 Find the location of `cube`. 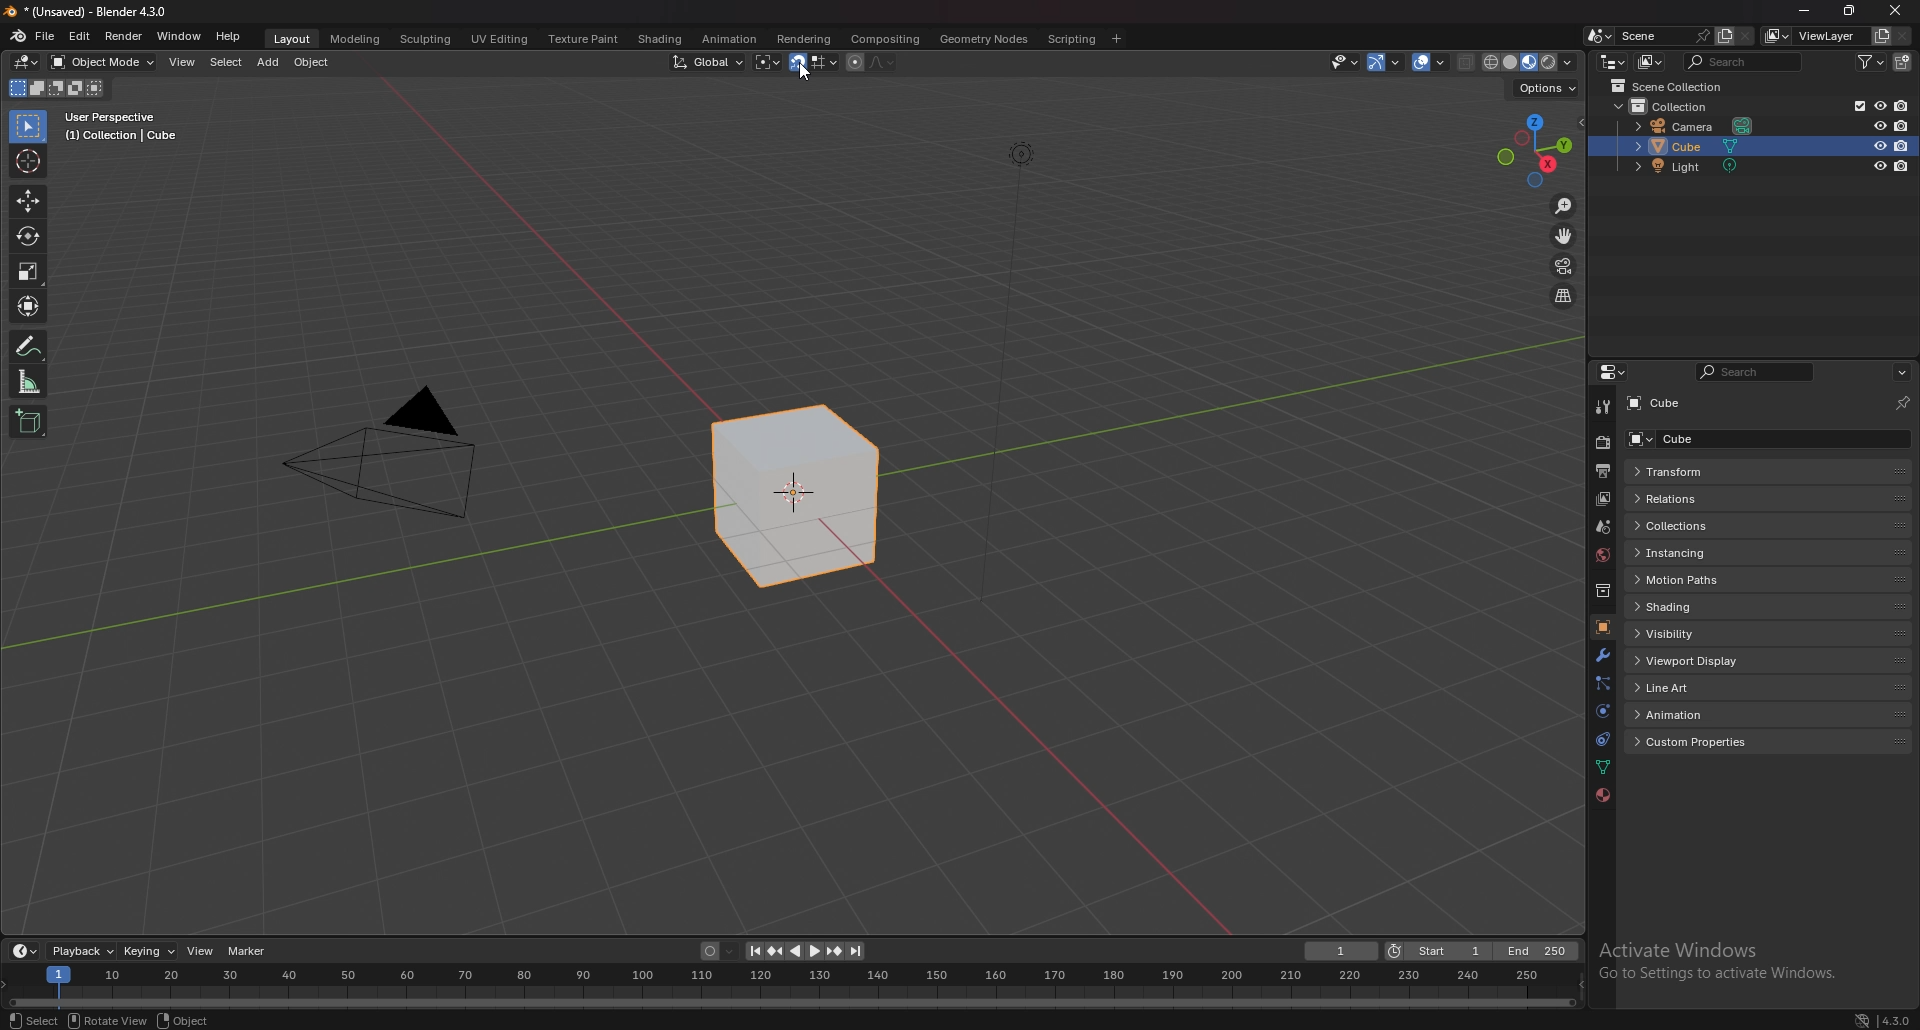

cube is located at coordinates (1670, 404).